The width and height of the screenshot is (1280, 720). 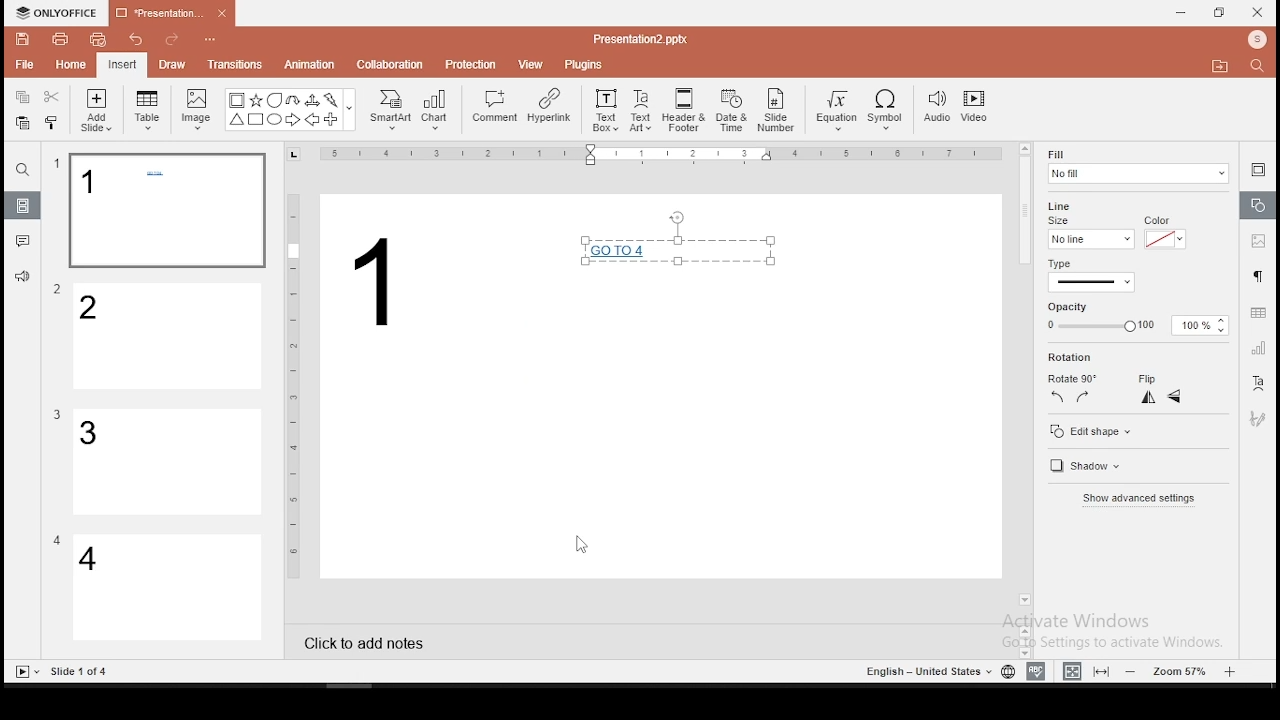 What do you see at coordinates (1103, 358) in the screenshot?
I see `rotation` at bounding box center [1103, 358].